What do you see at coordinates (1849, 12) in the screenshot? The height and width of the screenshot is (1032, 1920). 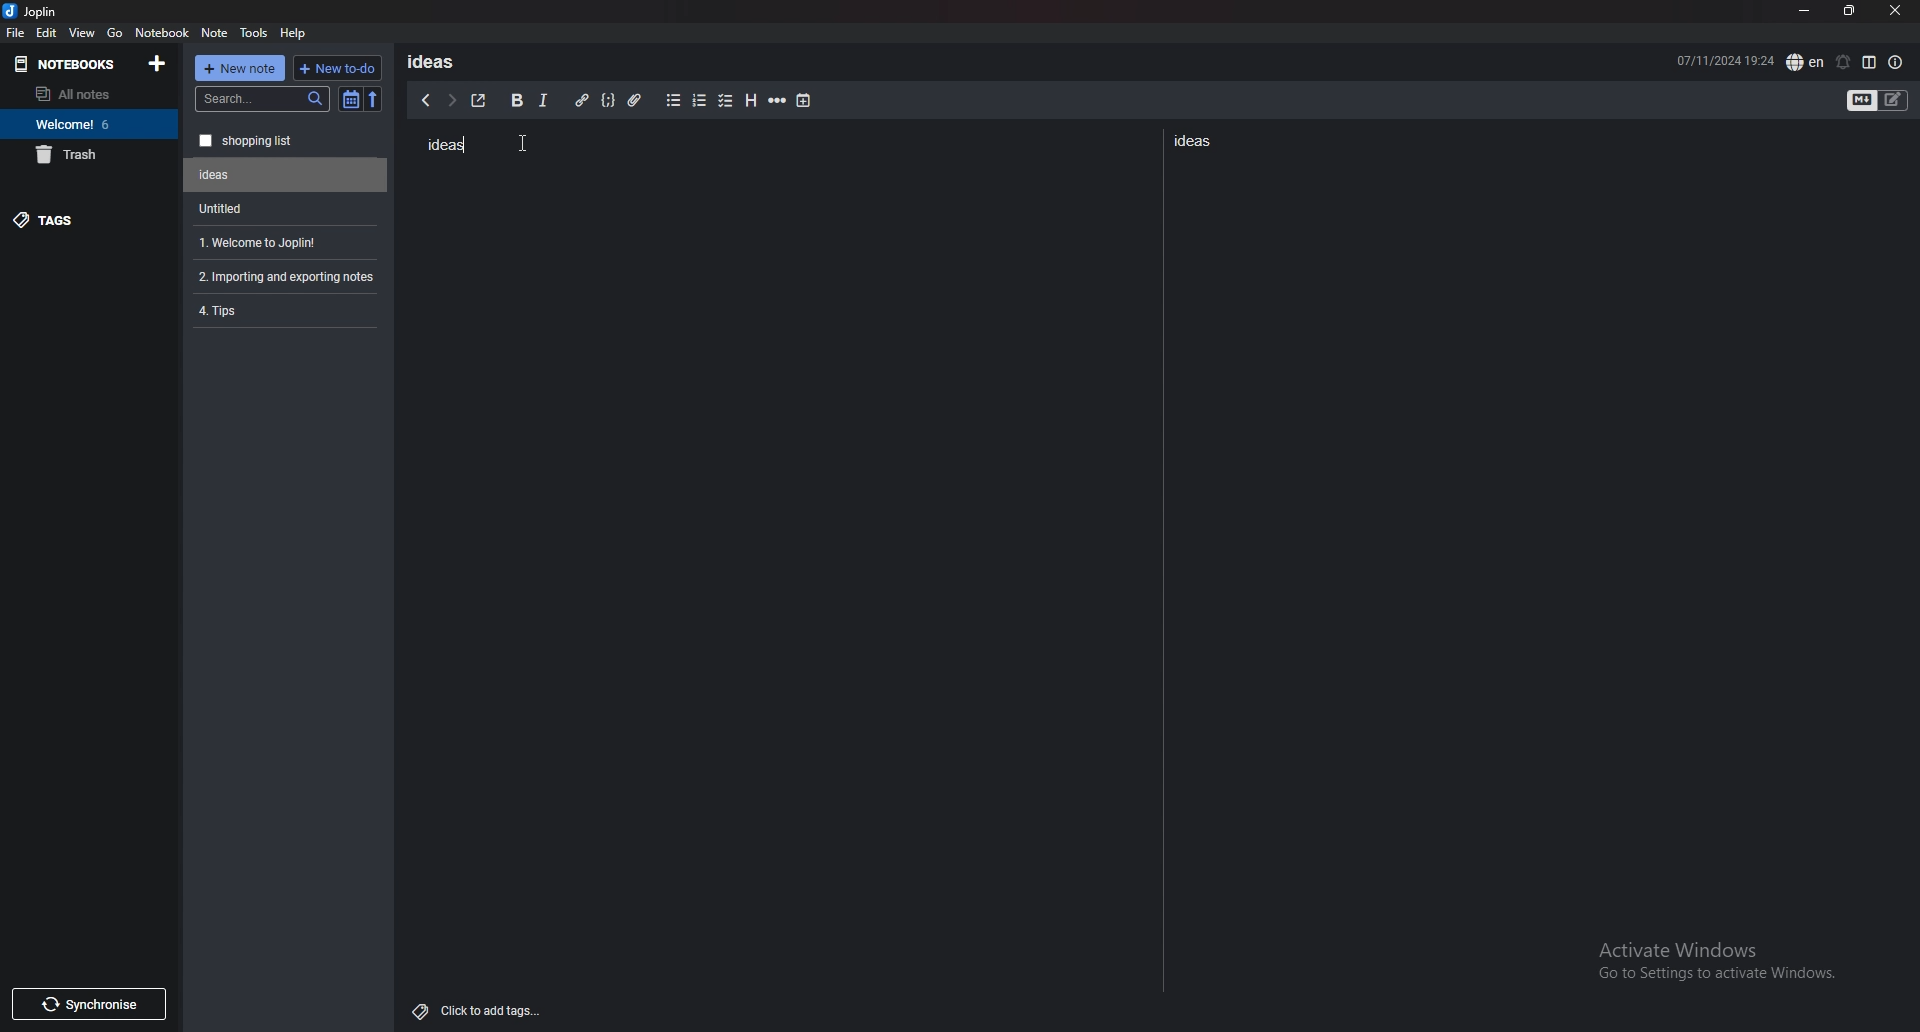 I see `resize` at bounding box center [1849, 12].